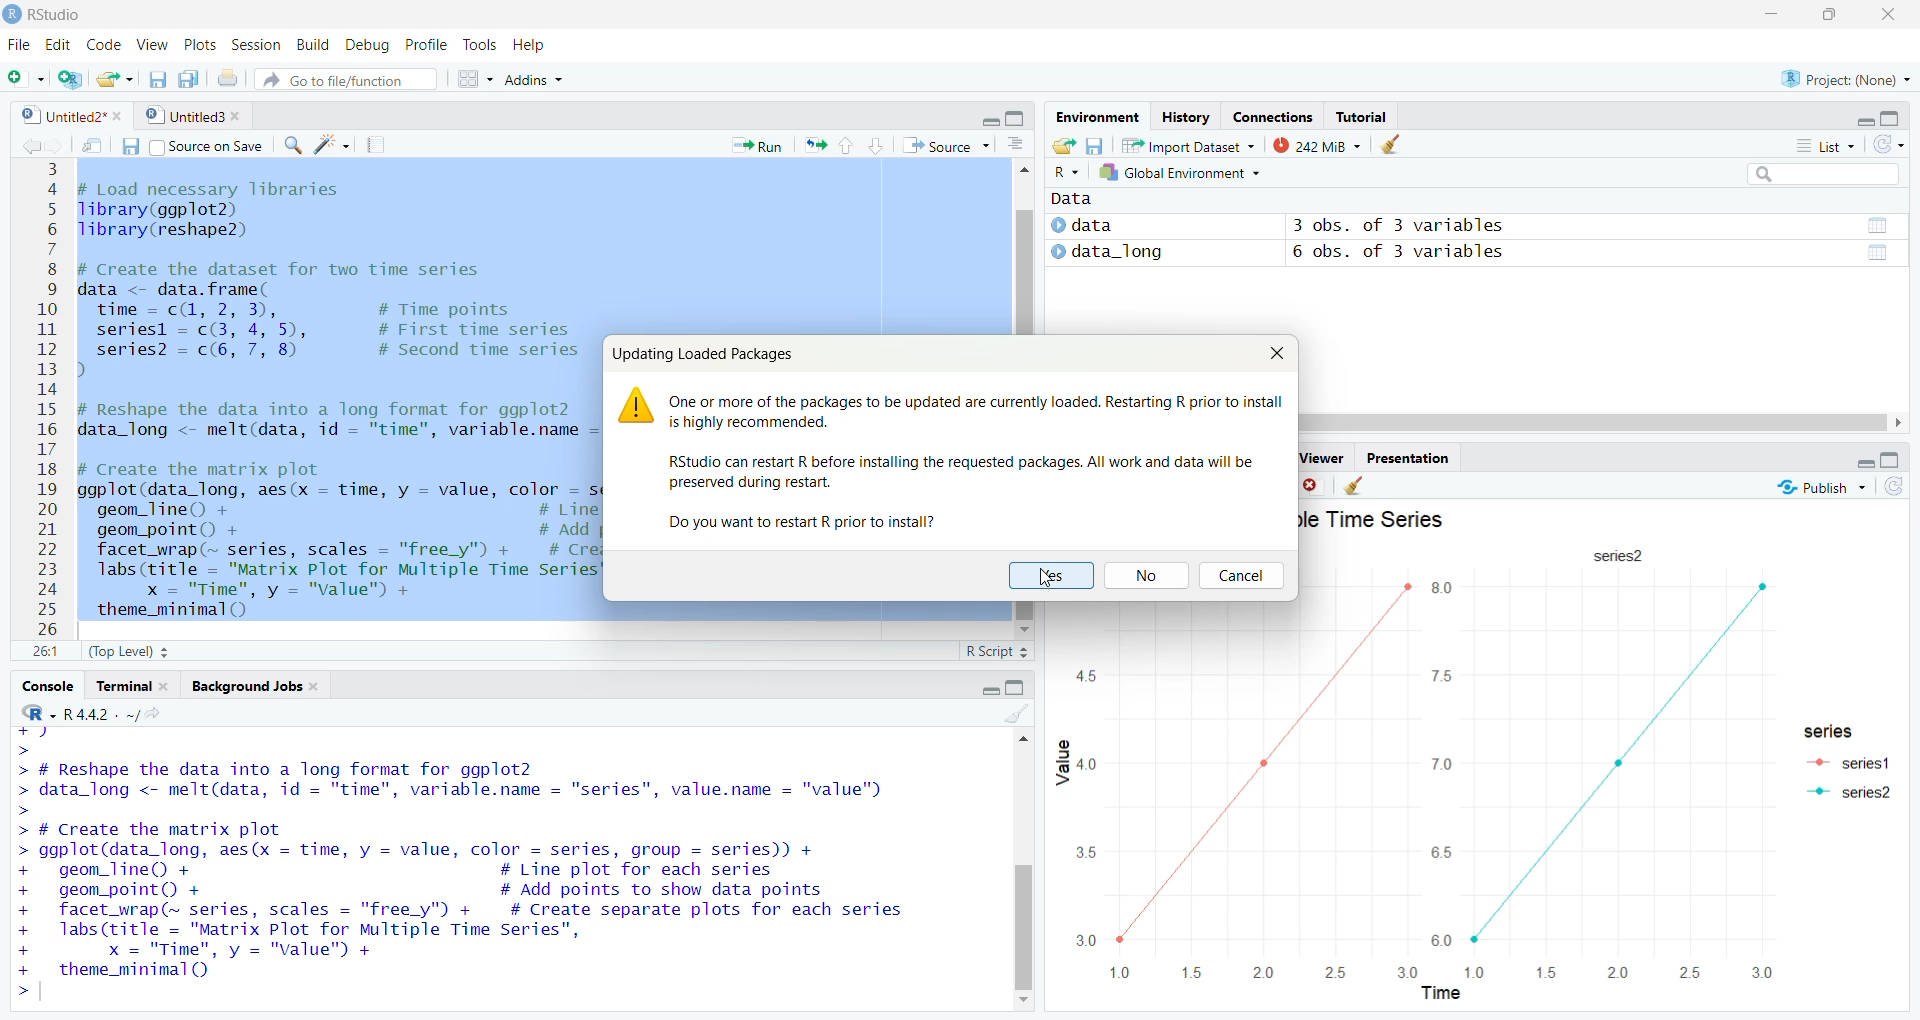  I want to click on maximize, so click(1892, 460).